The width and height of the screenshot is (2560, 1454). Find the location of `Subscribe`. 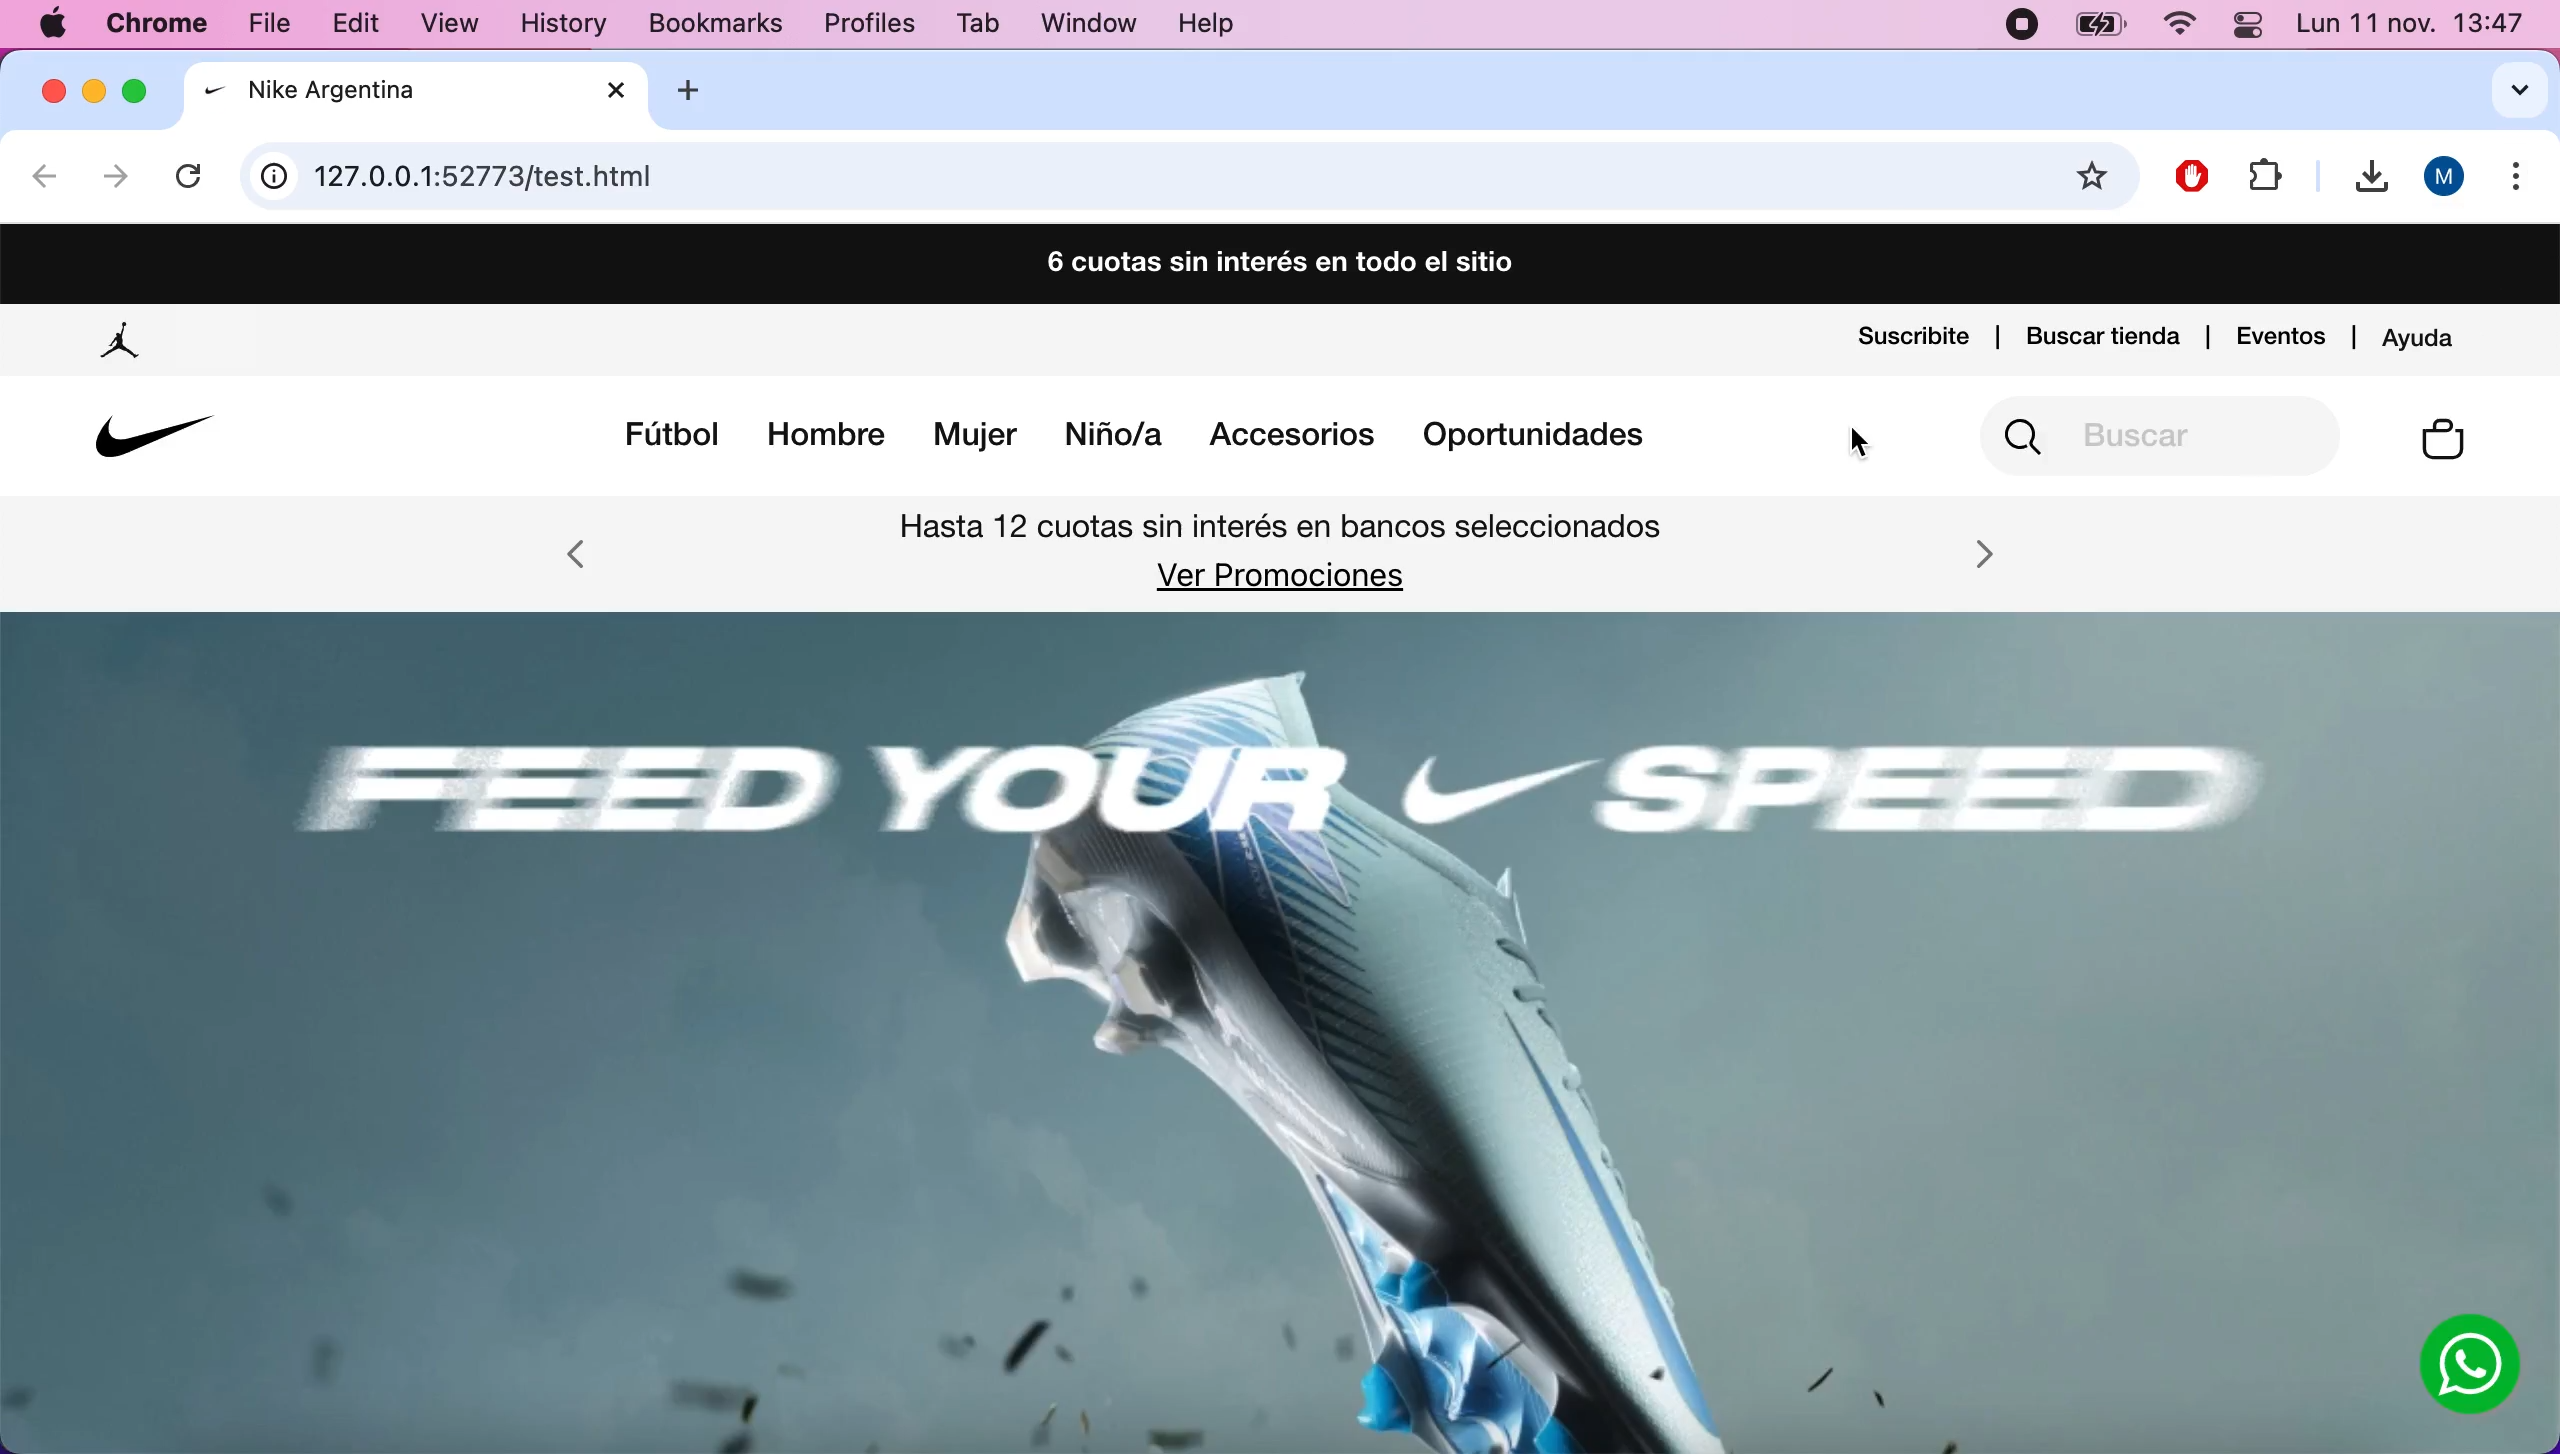

Subscribe is located at coordinates (1913, 339).